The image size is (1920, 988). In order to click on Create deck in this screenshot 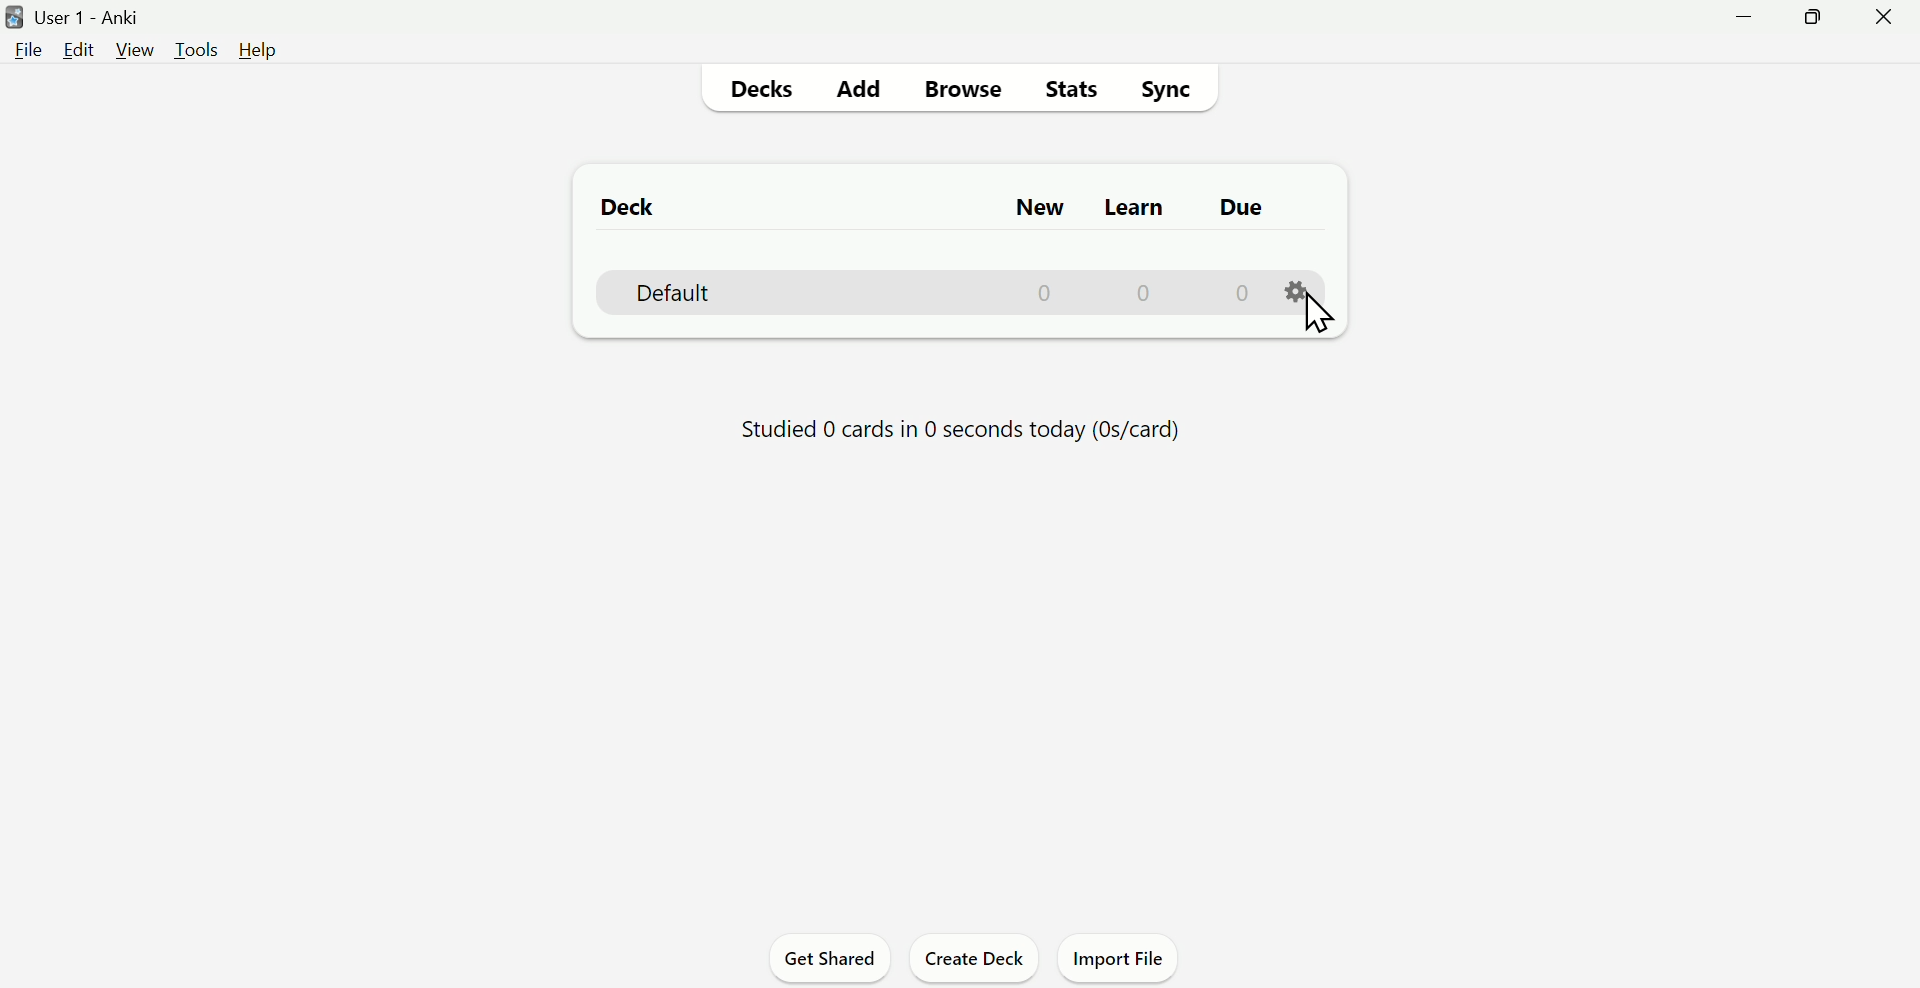, I will do `click(978, 960)`.